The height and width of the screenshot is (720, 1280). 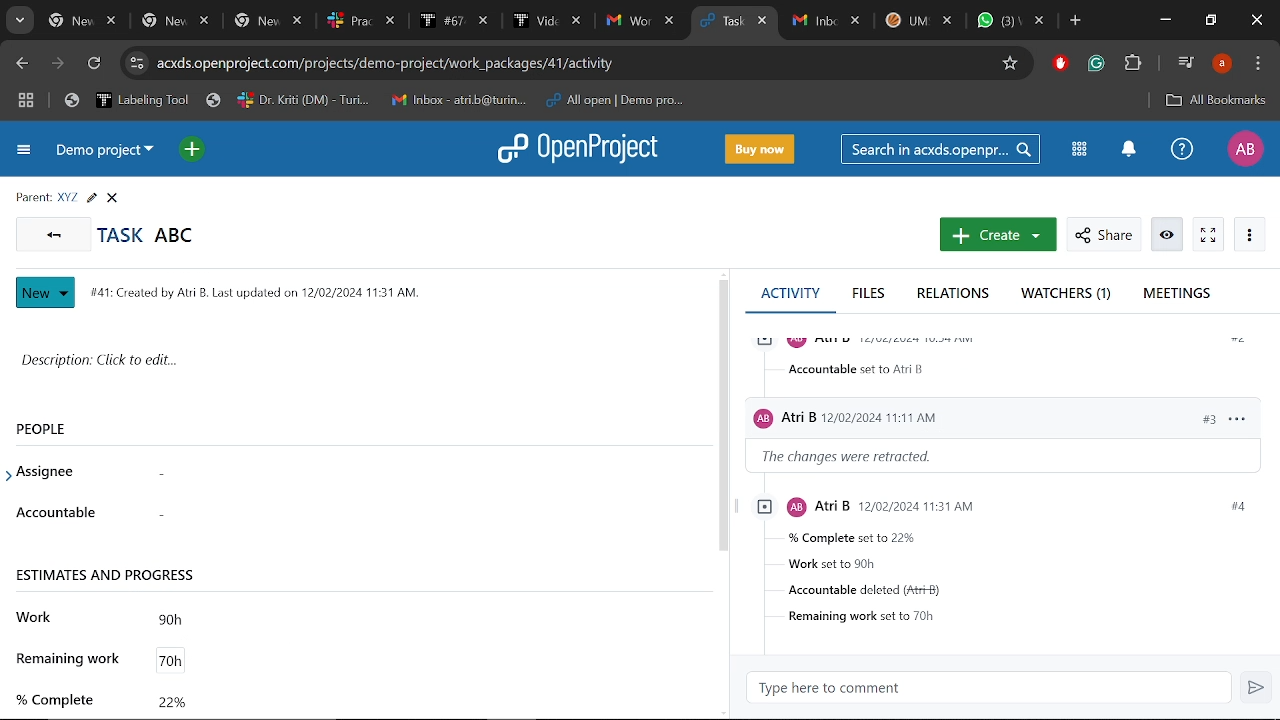 What do you see at coordinates (71, 658) in the screenshot?
I see `remaining work` at bounding box center [71, 658].